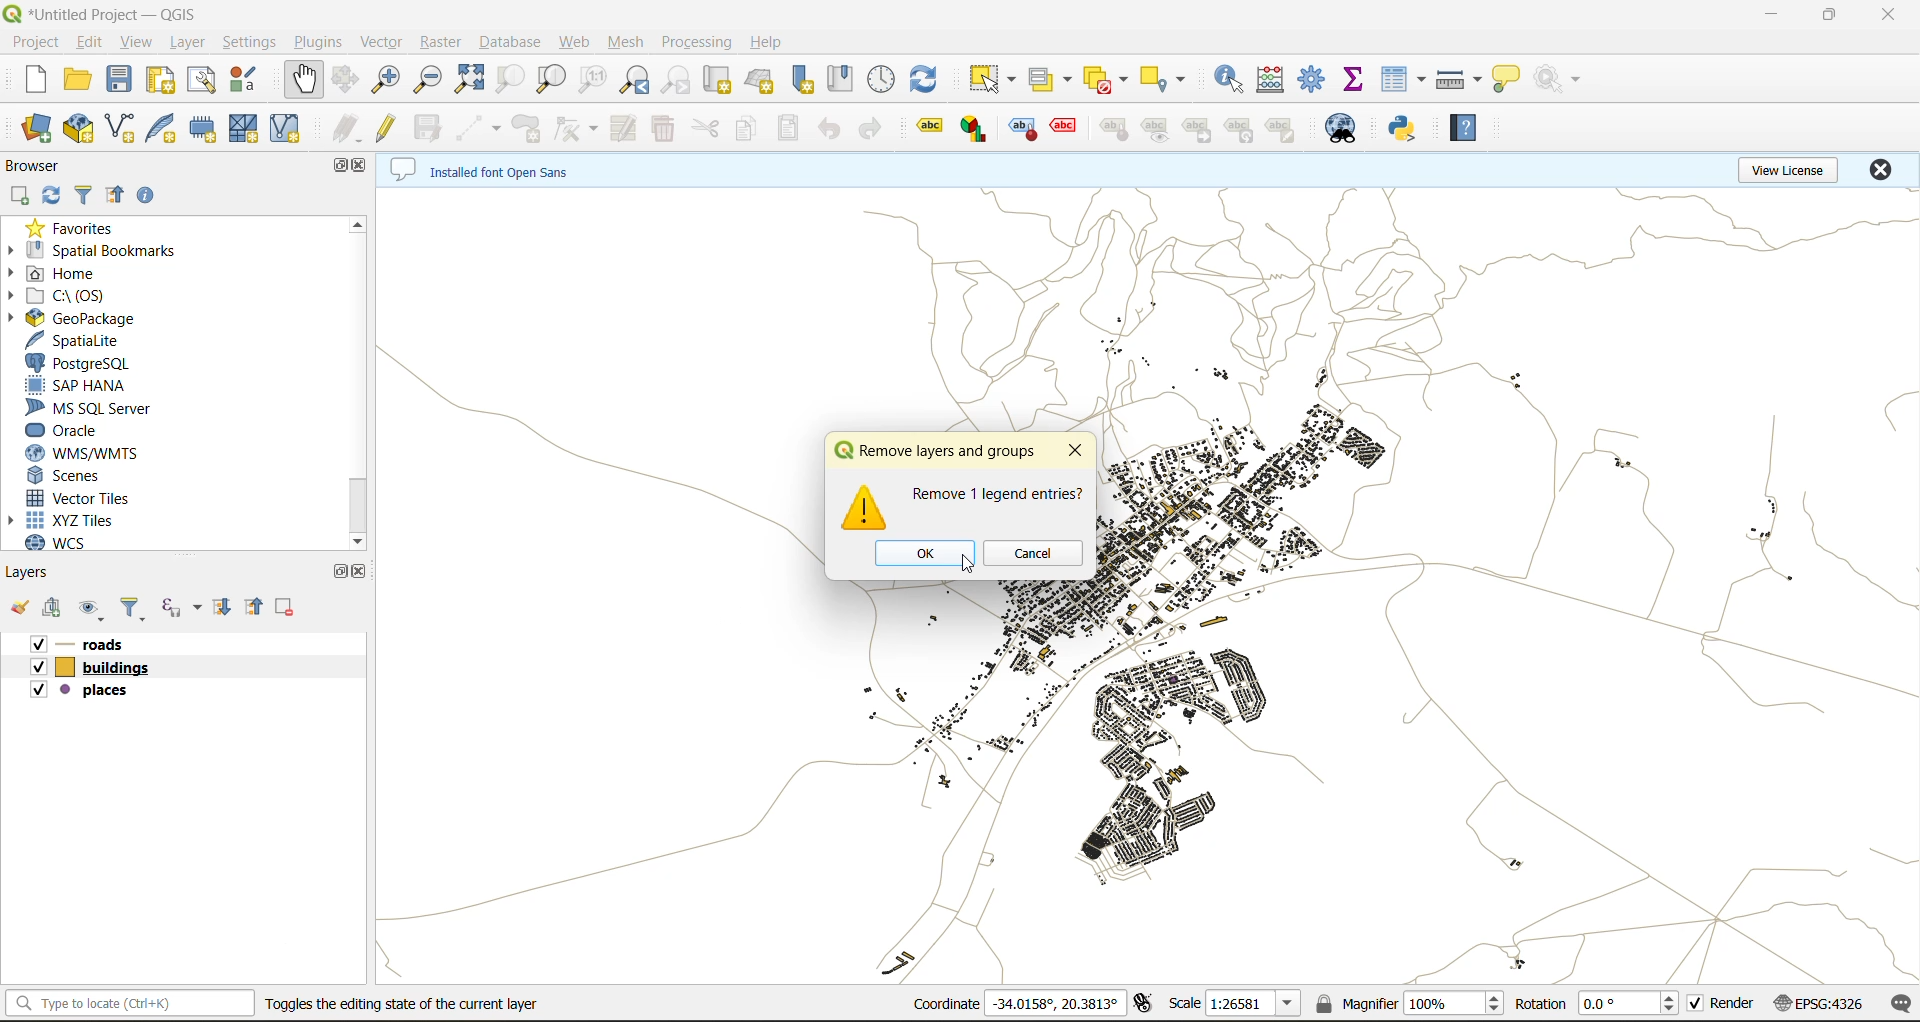 The width and height of the screenshot is (1920, 1022). Describe the element at coordinates (825, 132) in the screenshot. I see `undo` at that location.